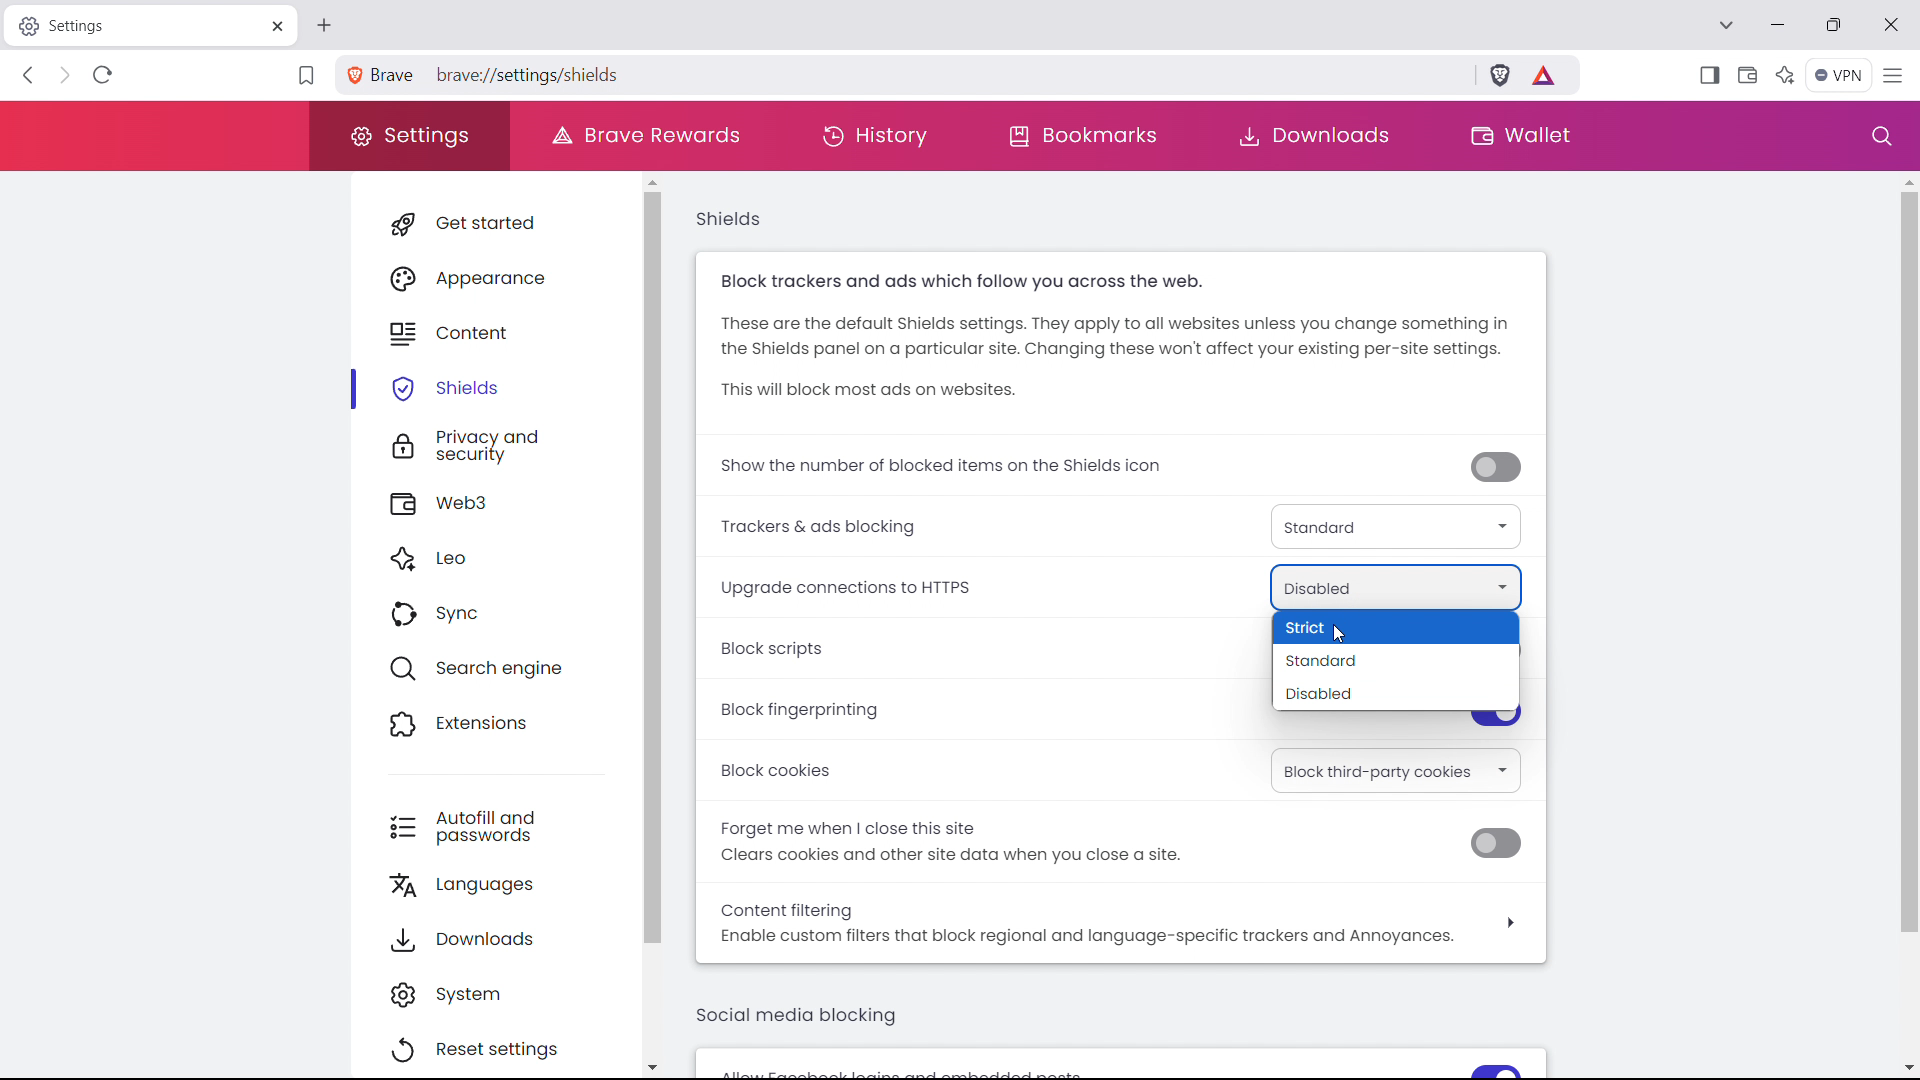 This screenshot has height=1080, width=1920. What do you see at coordinates (507, 556) in the screenshot?
I see `leo` at bounding box center [507, 556].